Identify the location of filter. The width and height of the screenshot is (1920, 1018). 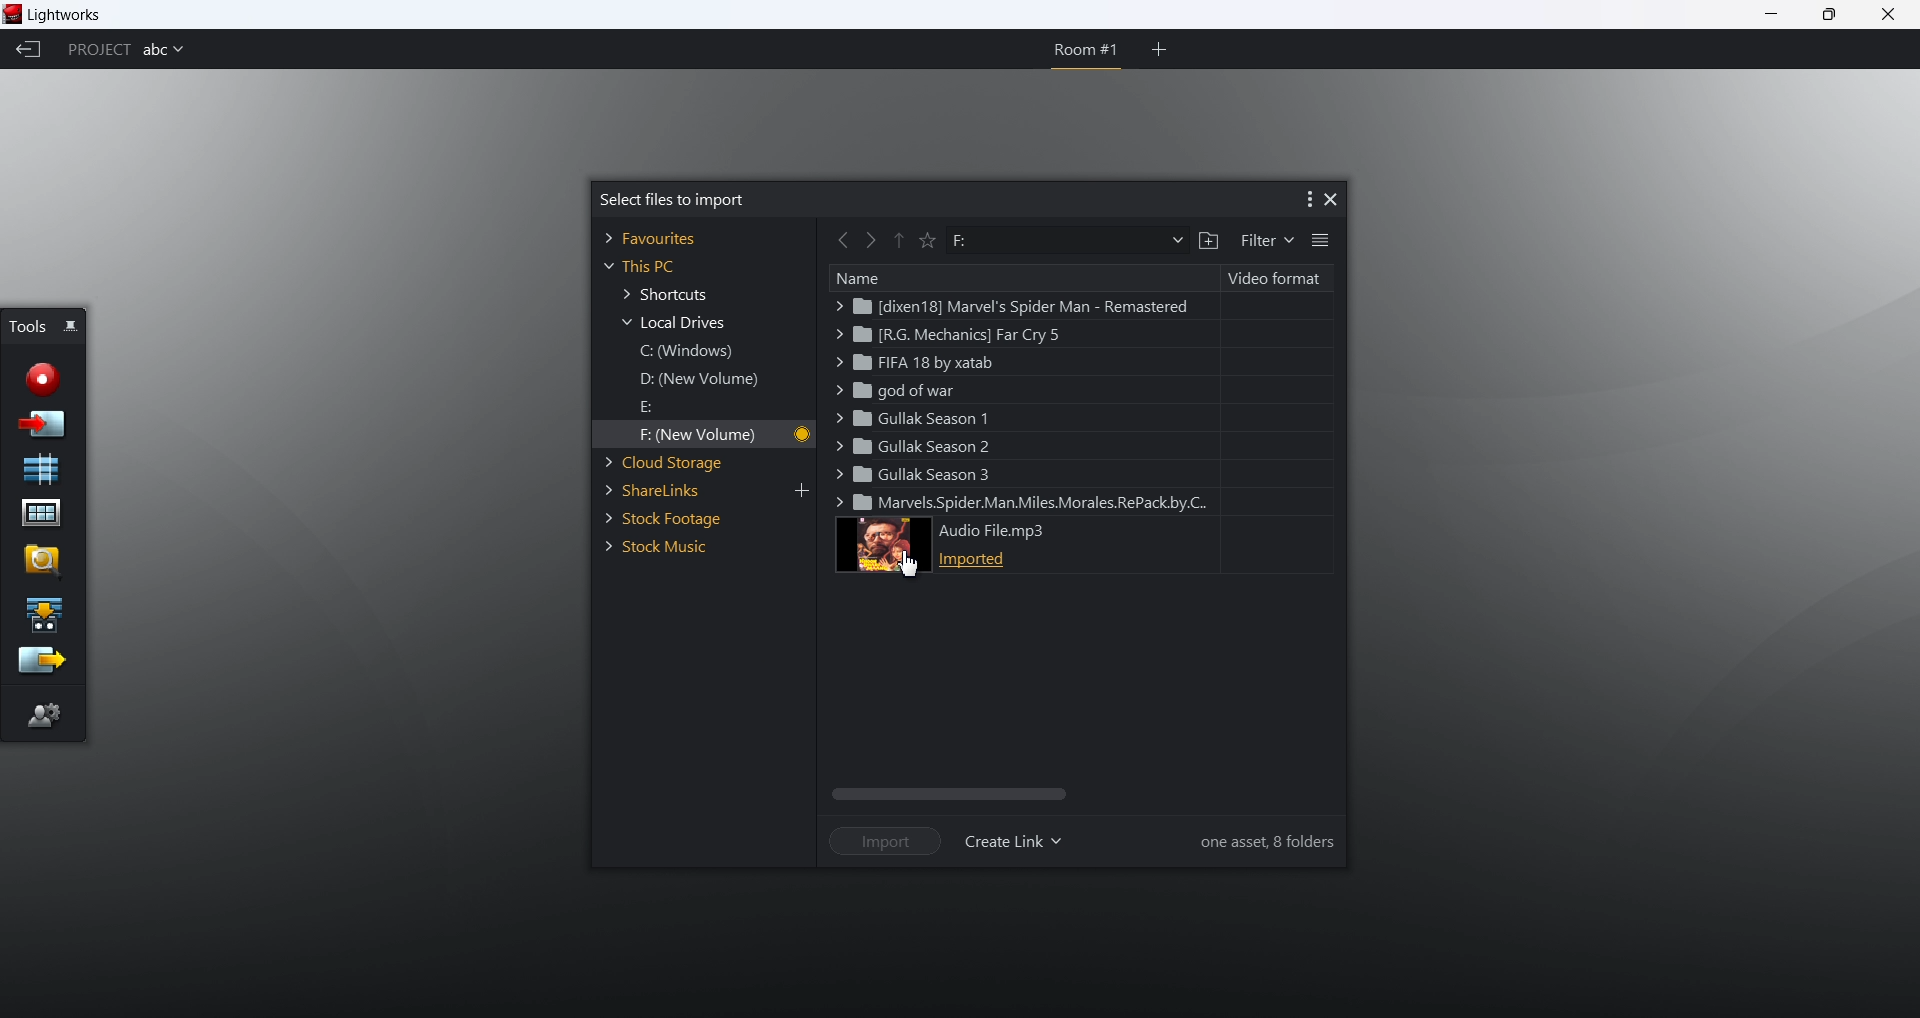
(1267, 240).